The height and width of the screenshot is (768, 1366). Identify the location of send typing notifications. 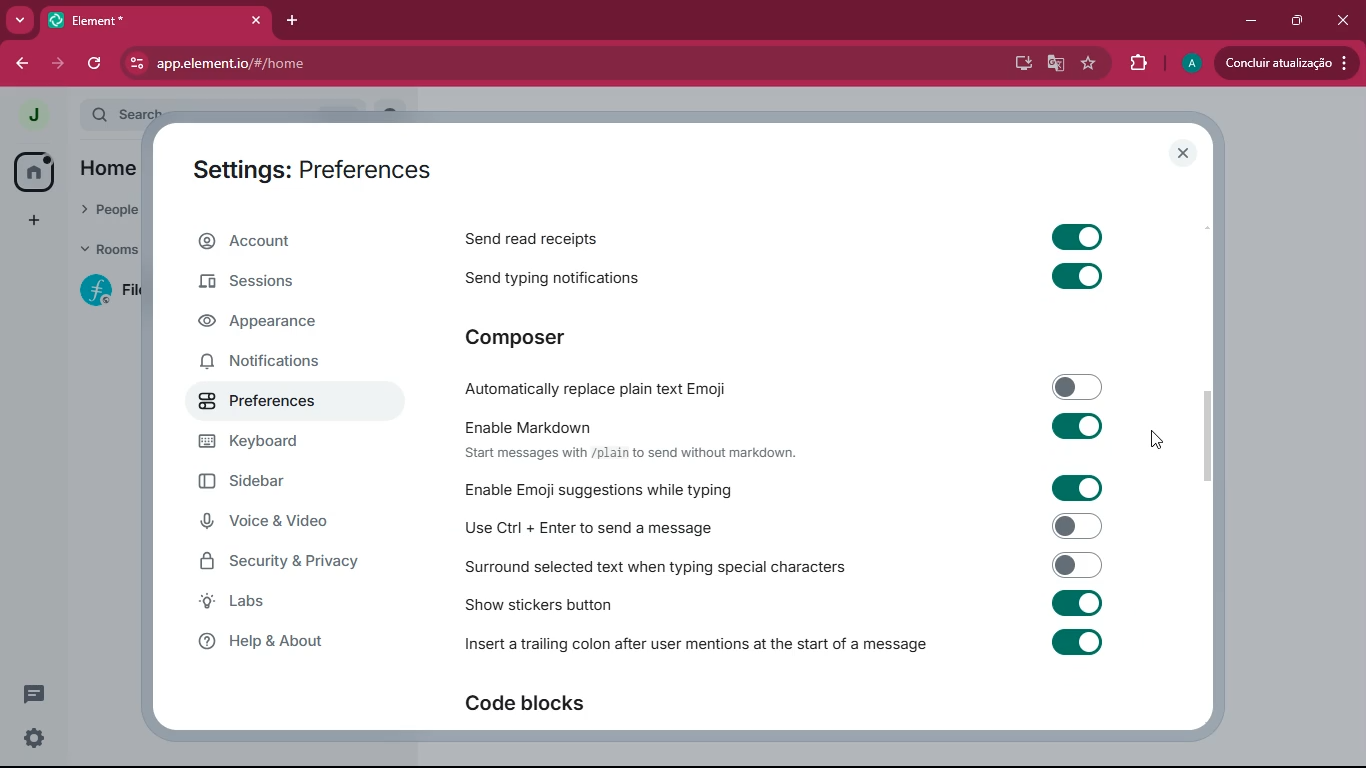
(556, 280).